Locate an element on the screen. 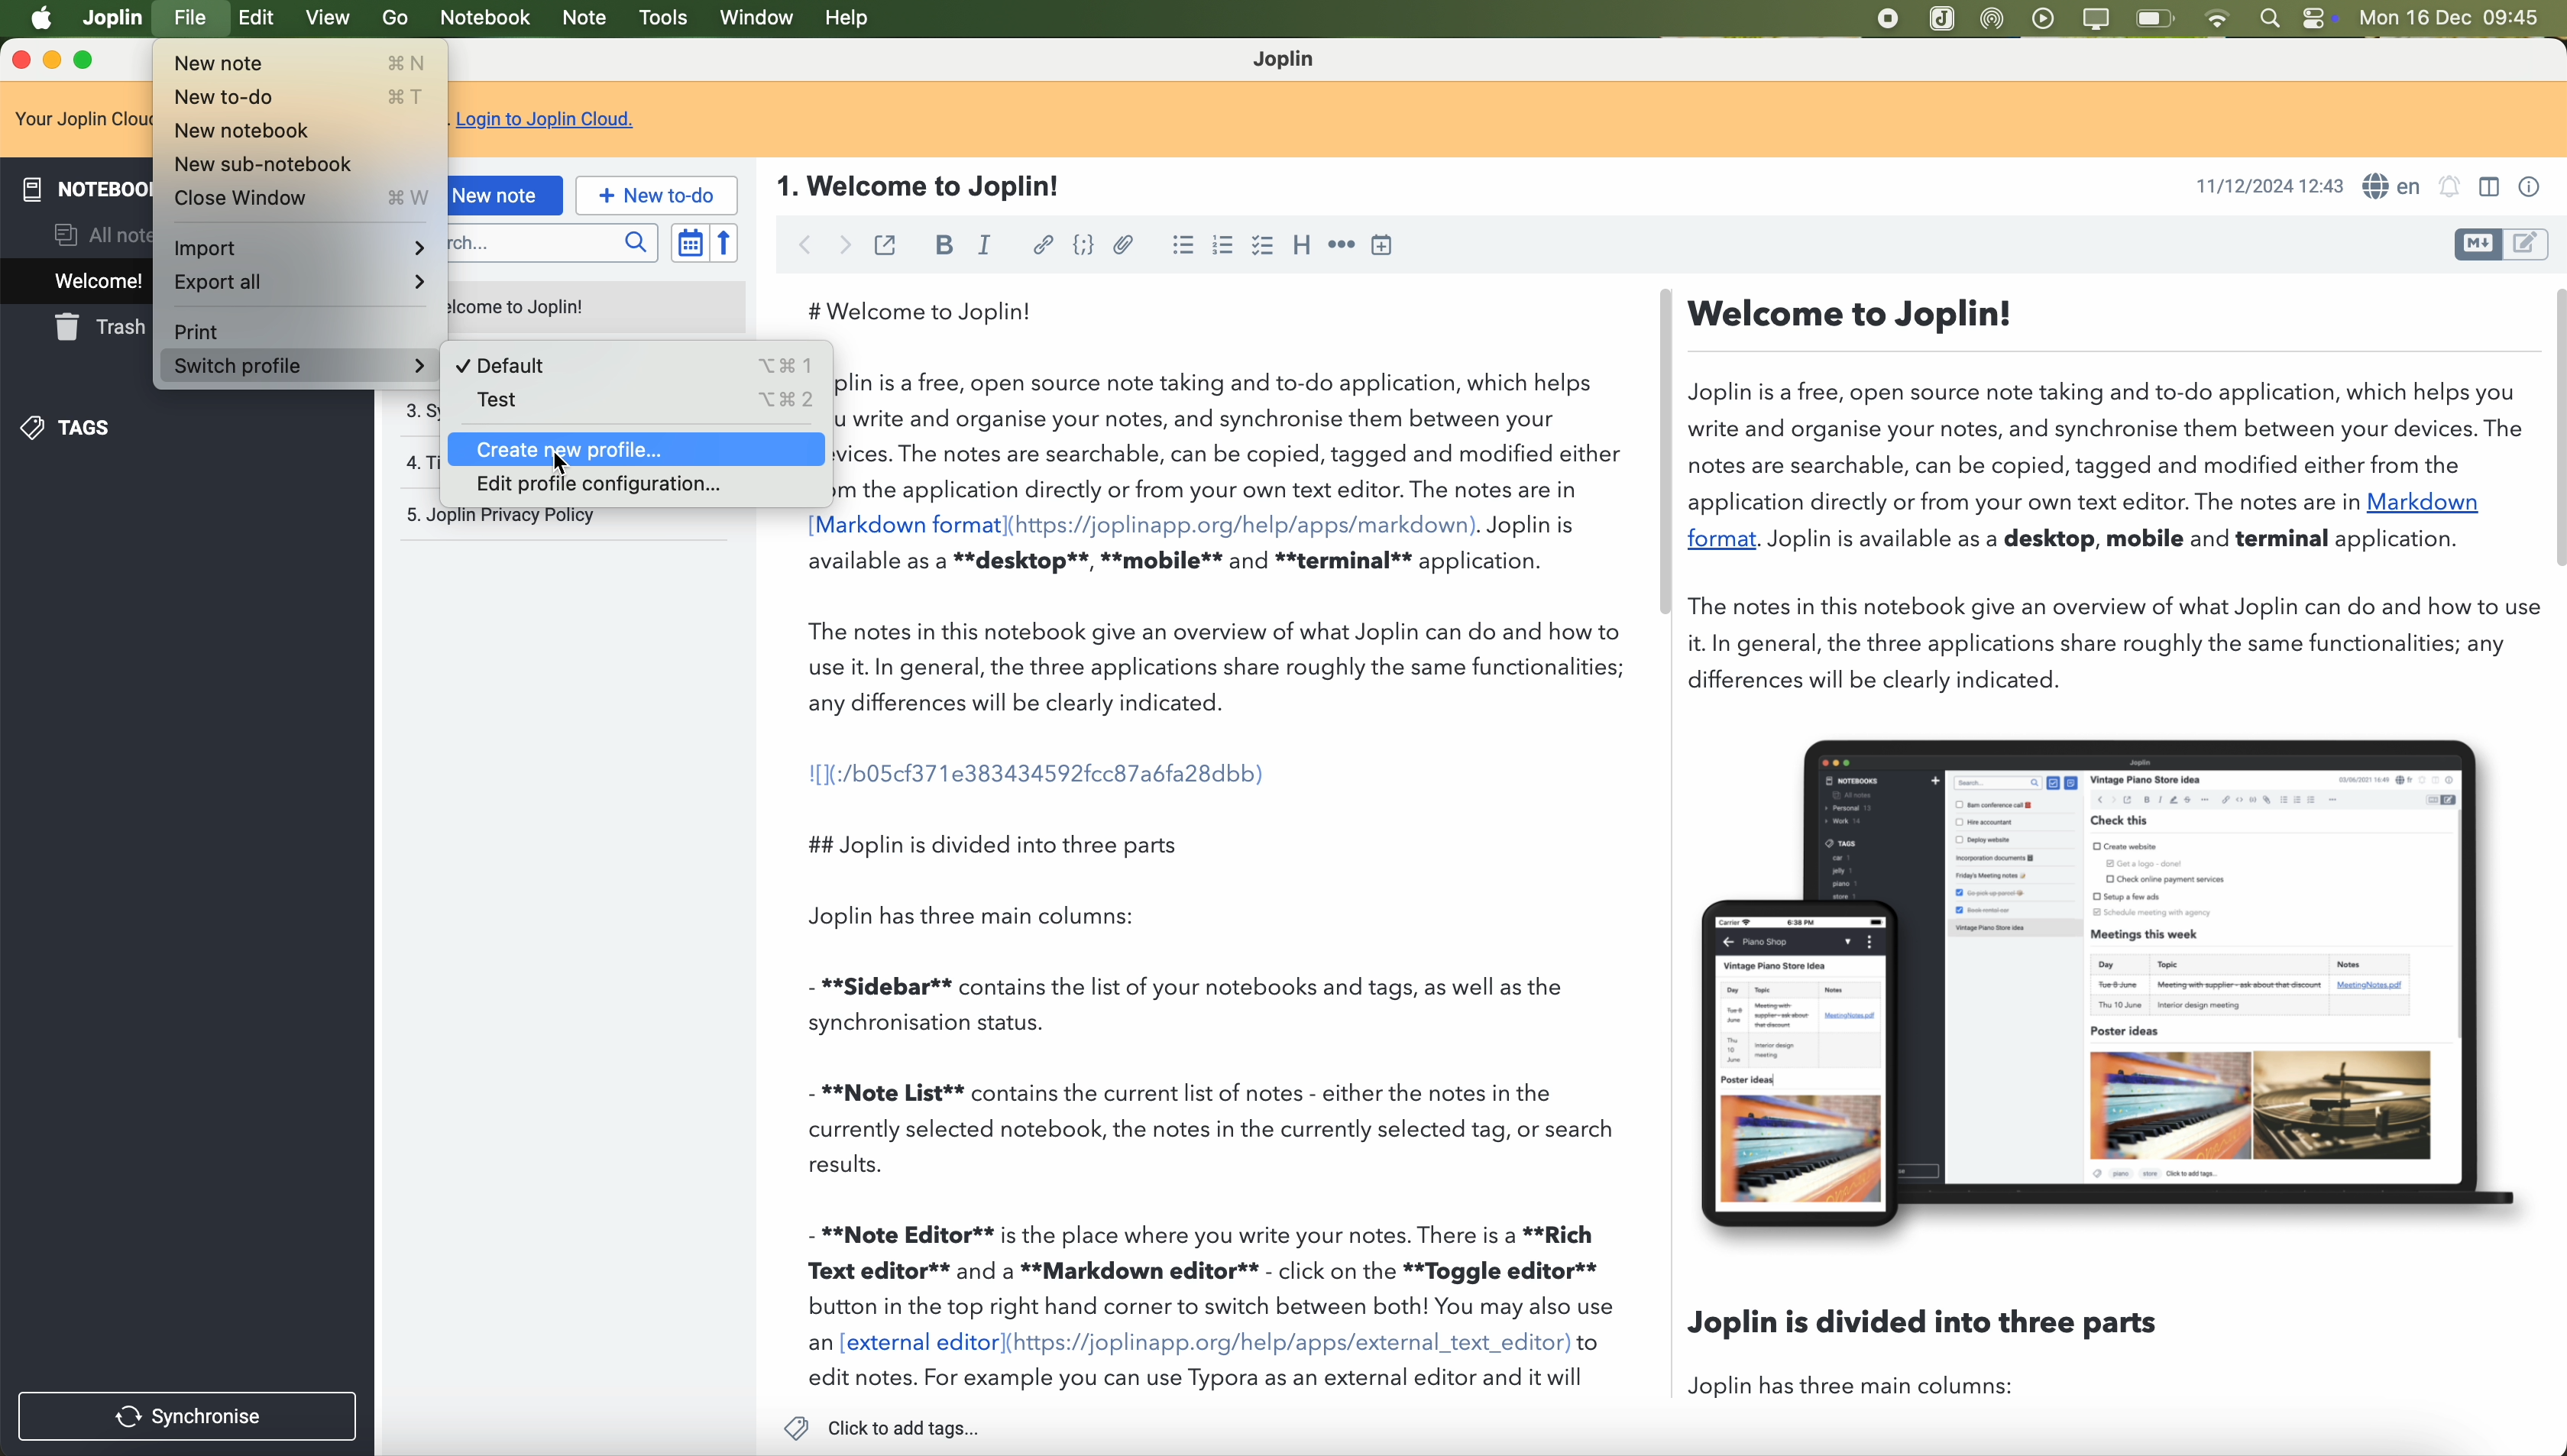  Export all is located at coordinates (301, 285).